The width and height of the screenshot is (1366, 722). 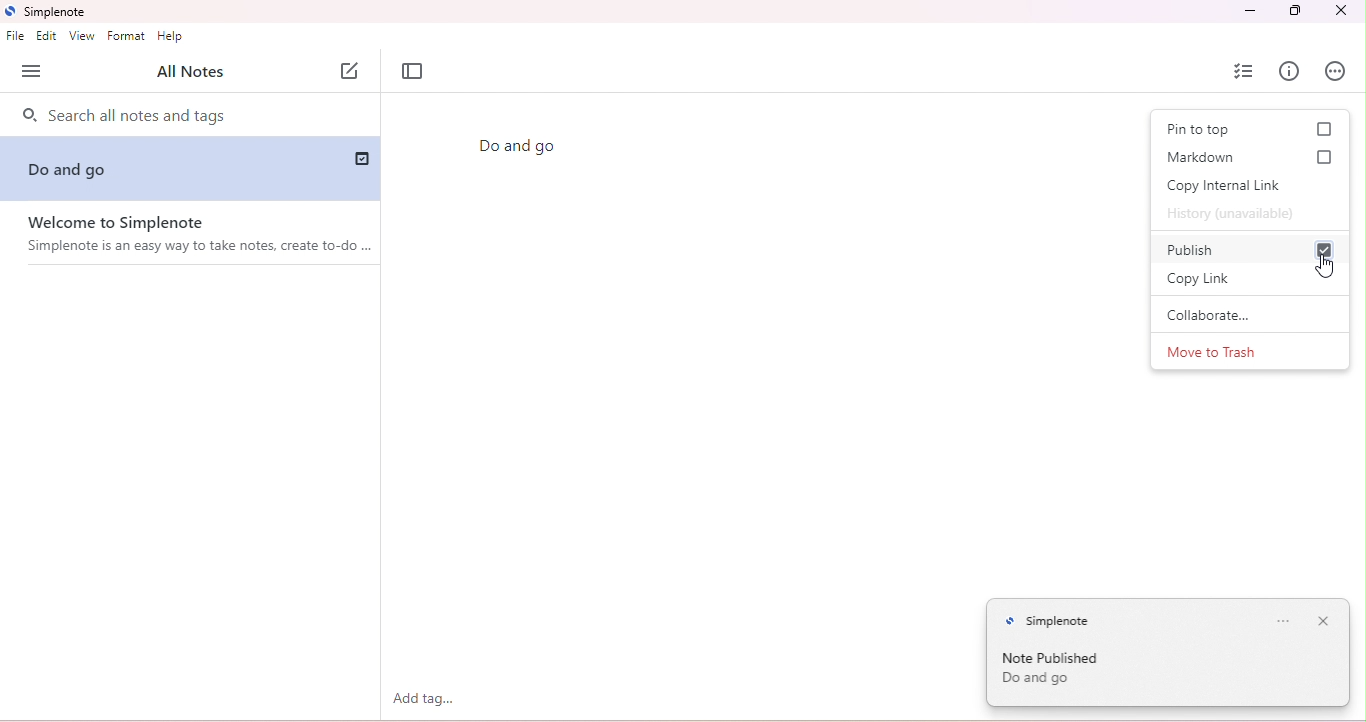 I want to click on maximize, so click(x=1295, y=11).